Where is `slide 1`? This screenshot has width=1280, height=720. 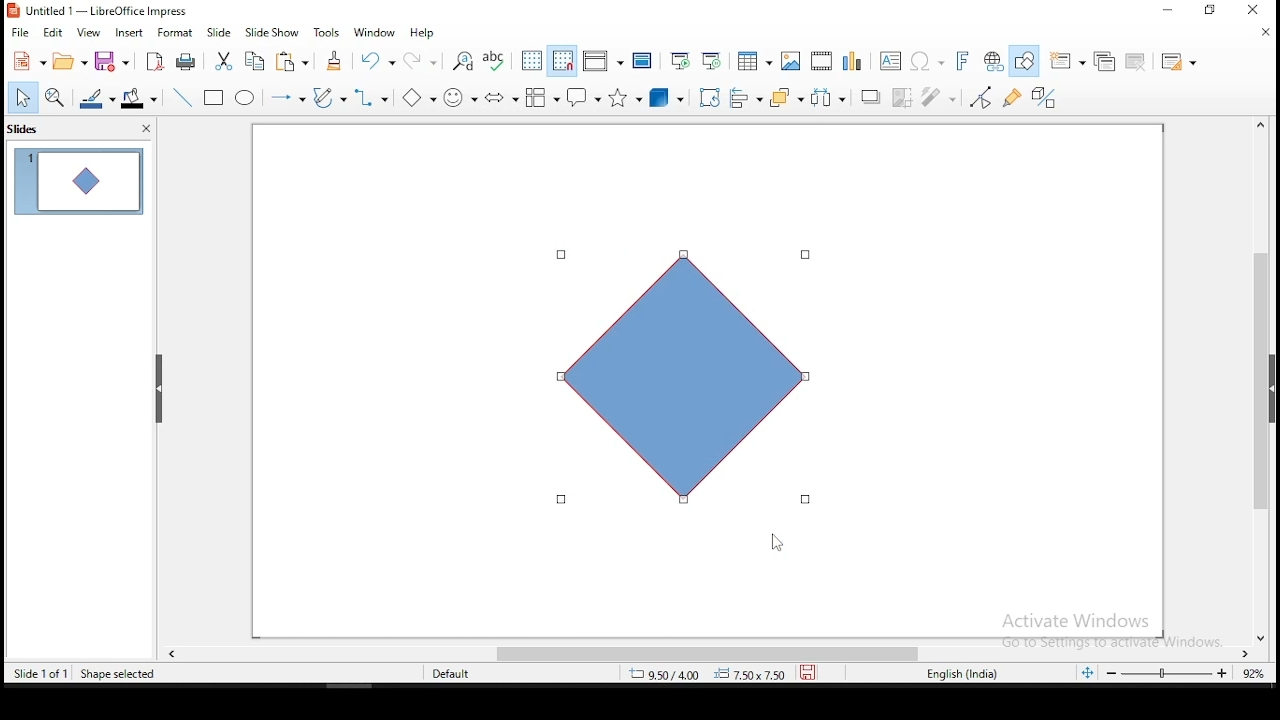 slide 1 is located at coordinates (76, 180).